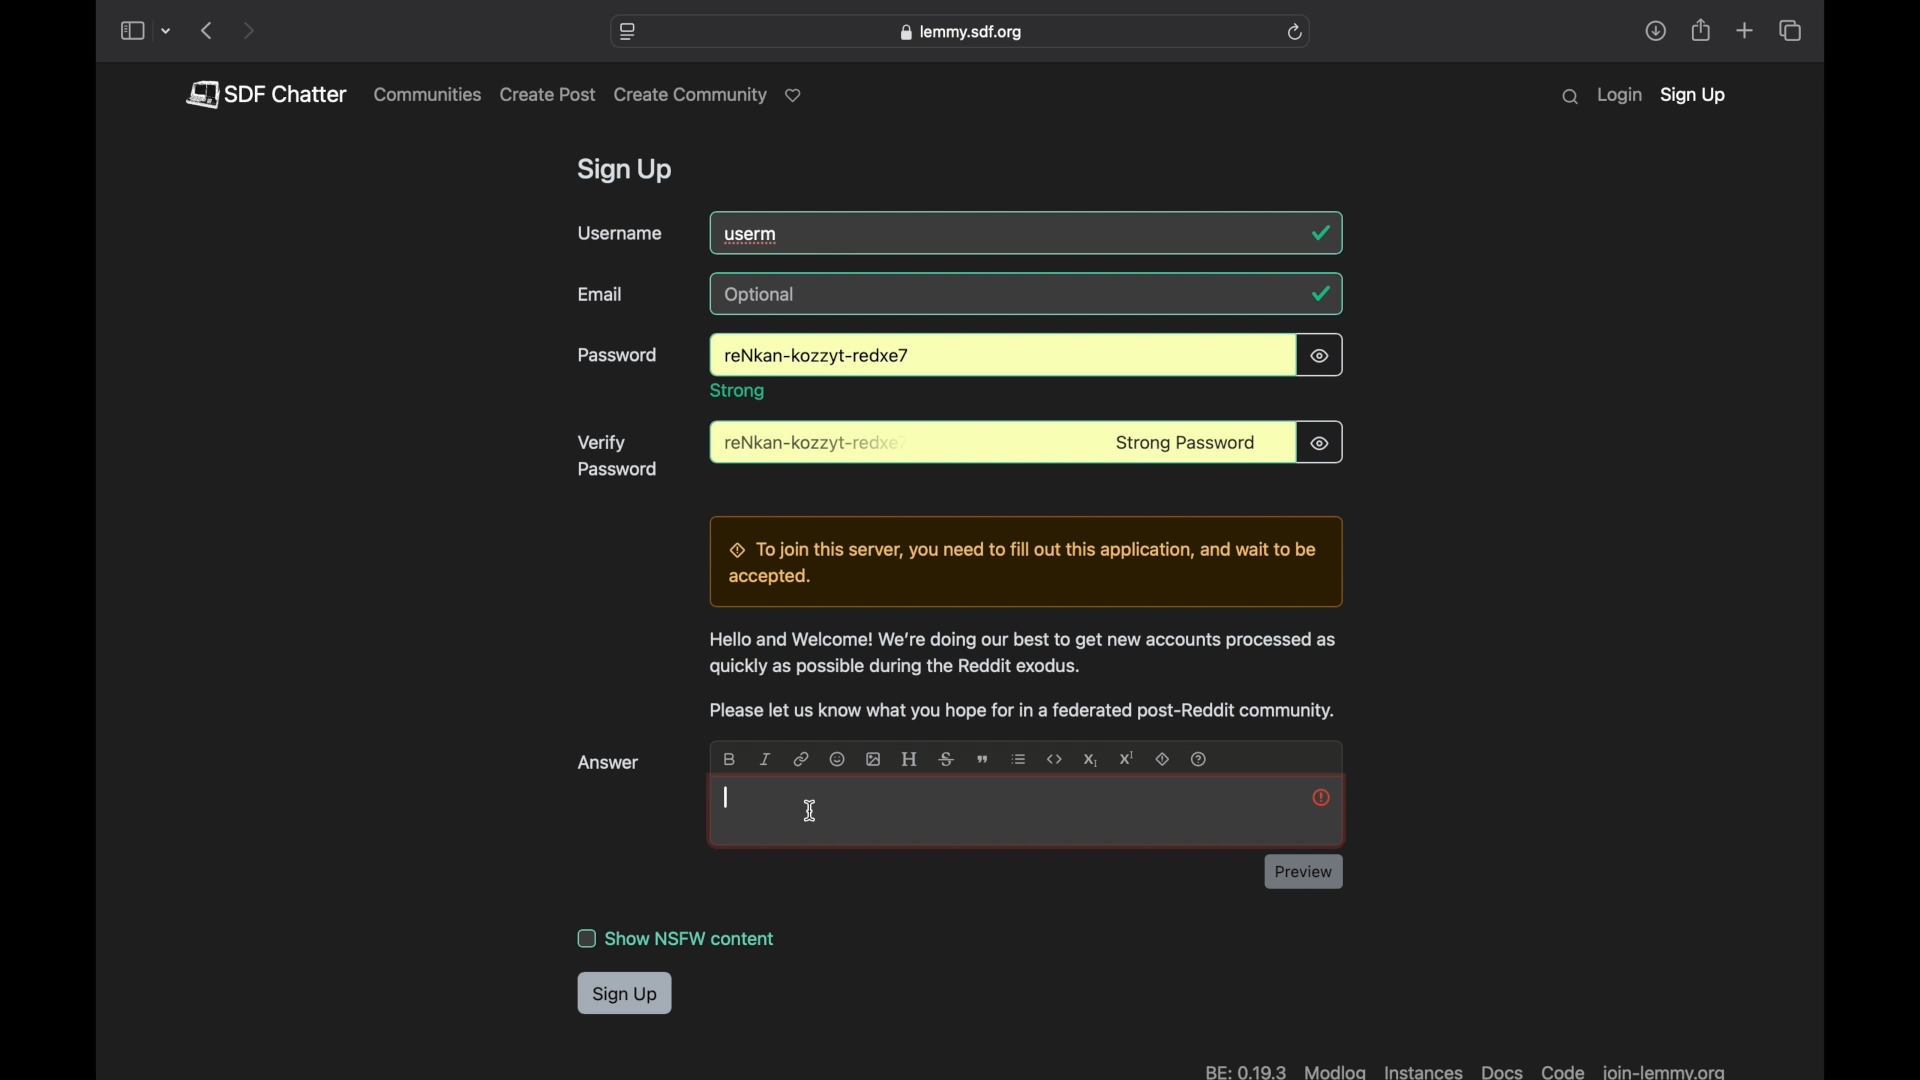 The image size is (1920, 1080). I want to click on strong password, so click(1186, 444).